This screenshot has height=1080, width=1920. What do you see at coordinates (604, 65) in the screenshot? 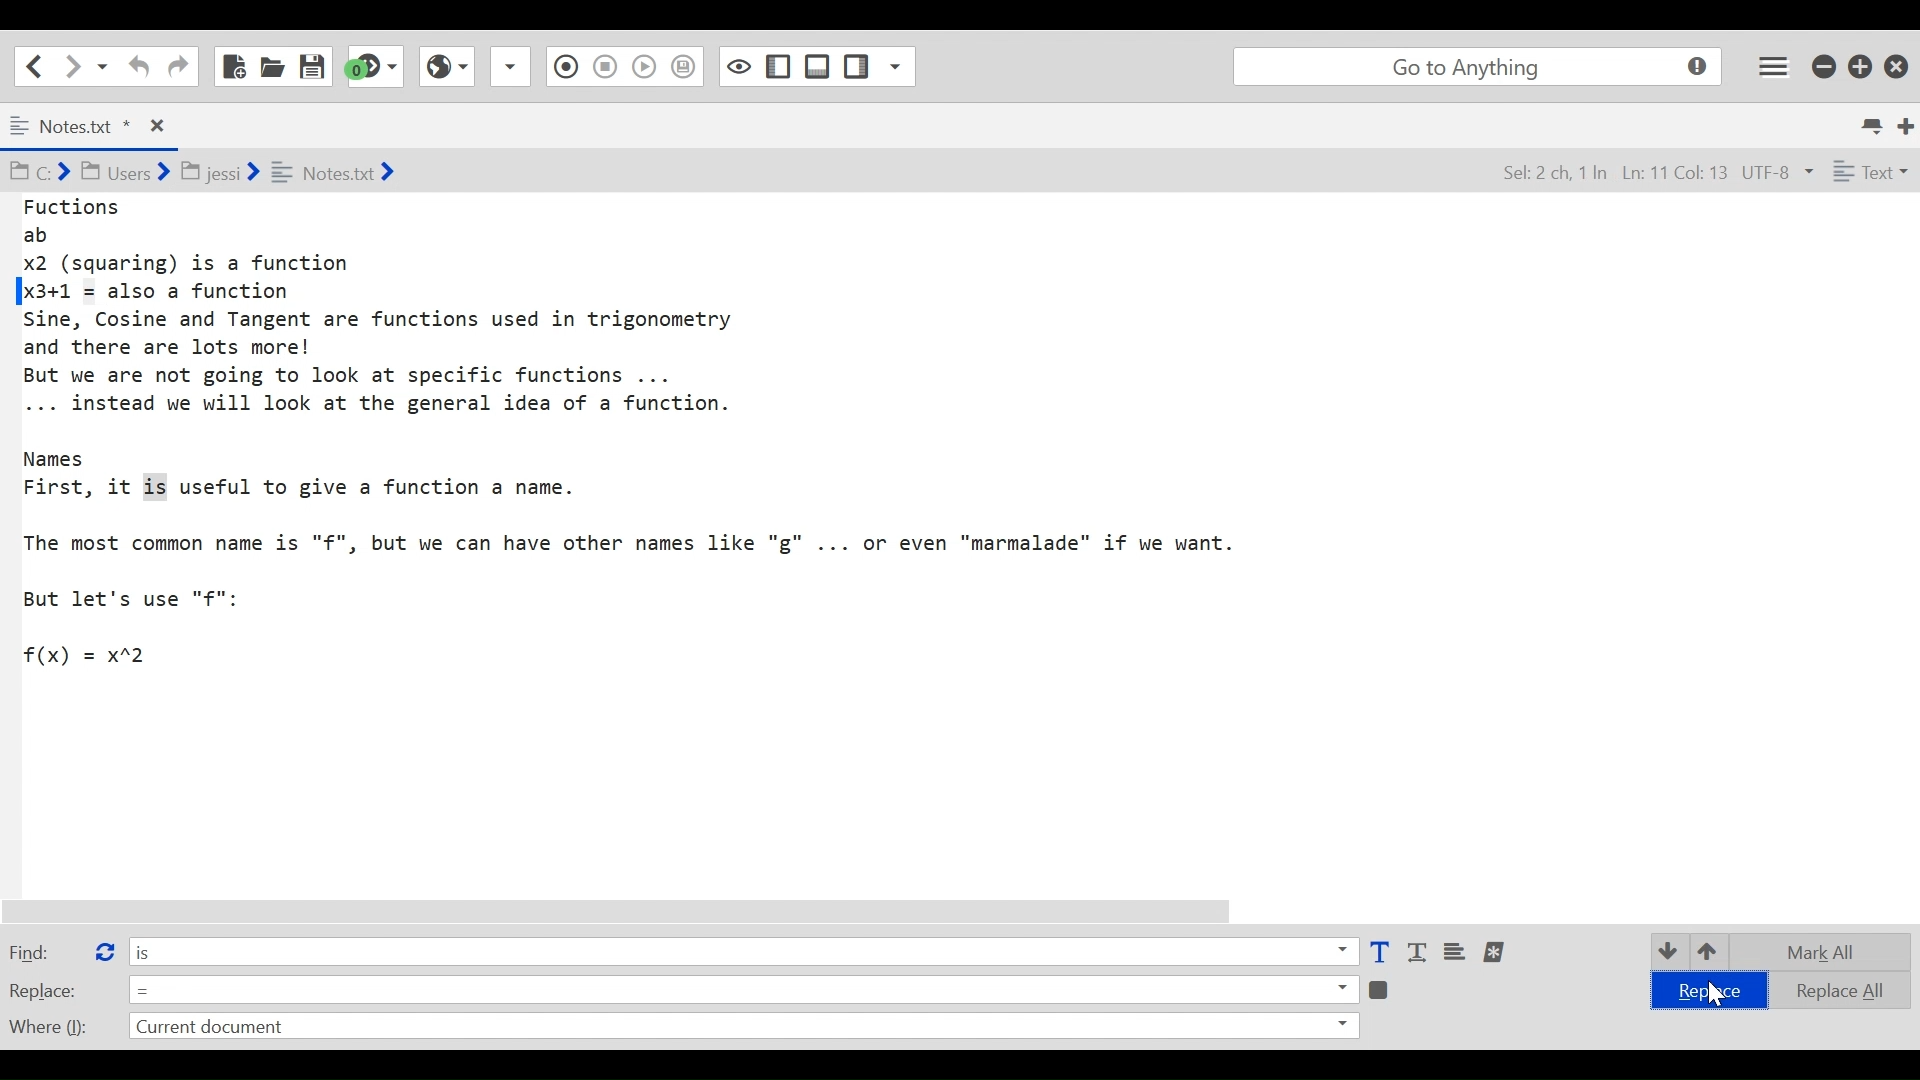
I see `View in Browser` at bounding box center [604, 65].